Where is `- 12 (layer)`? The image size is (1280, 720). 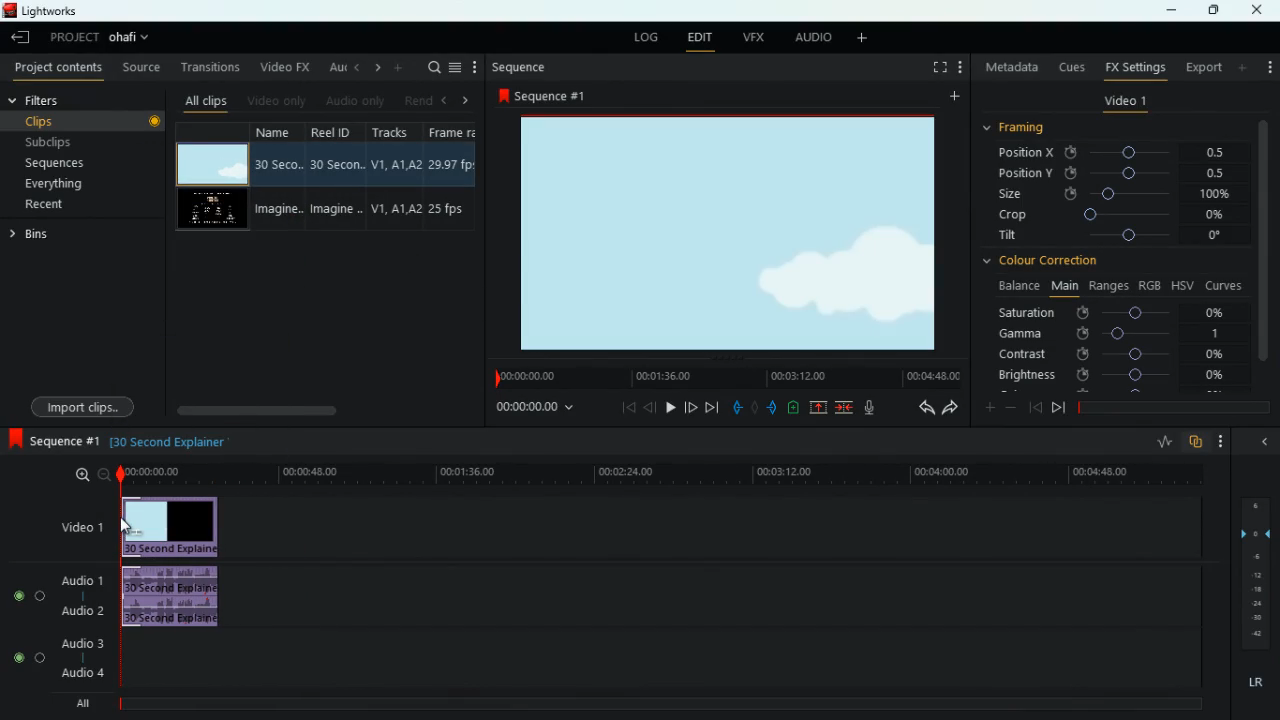 - 12 (layer) is located at coordinates (1258, 574).